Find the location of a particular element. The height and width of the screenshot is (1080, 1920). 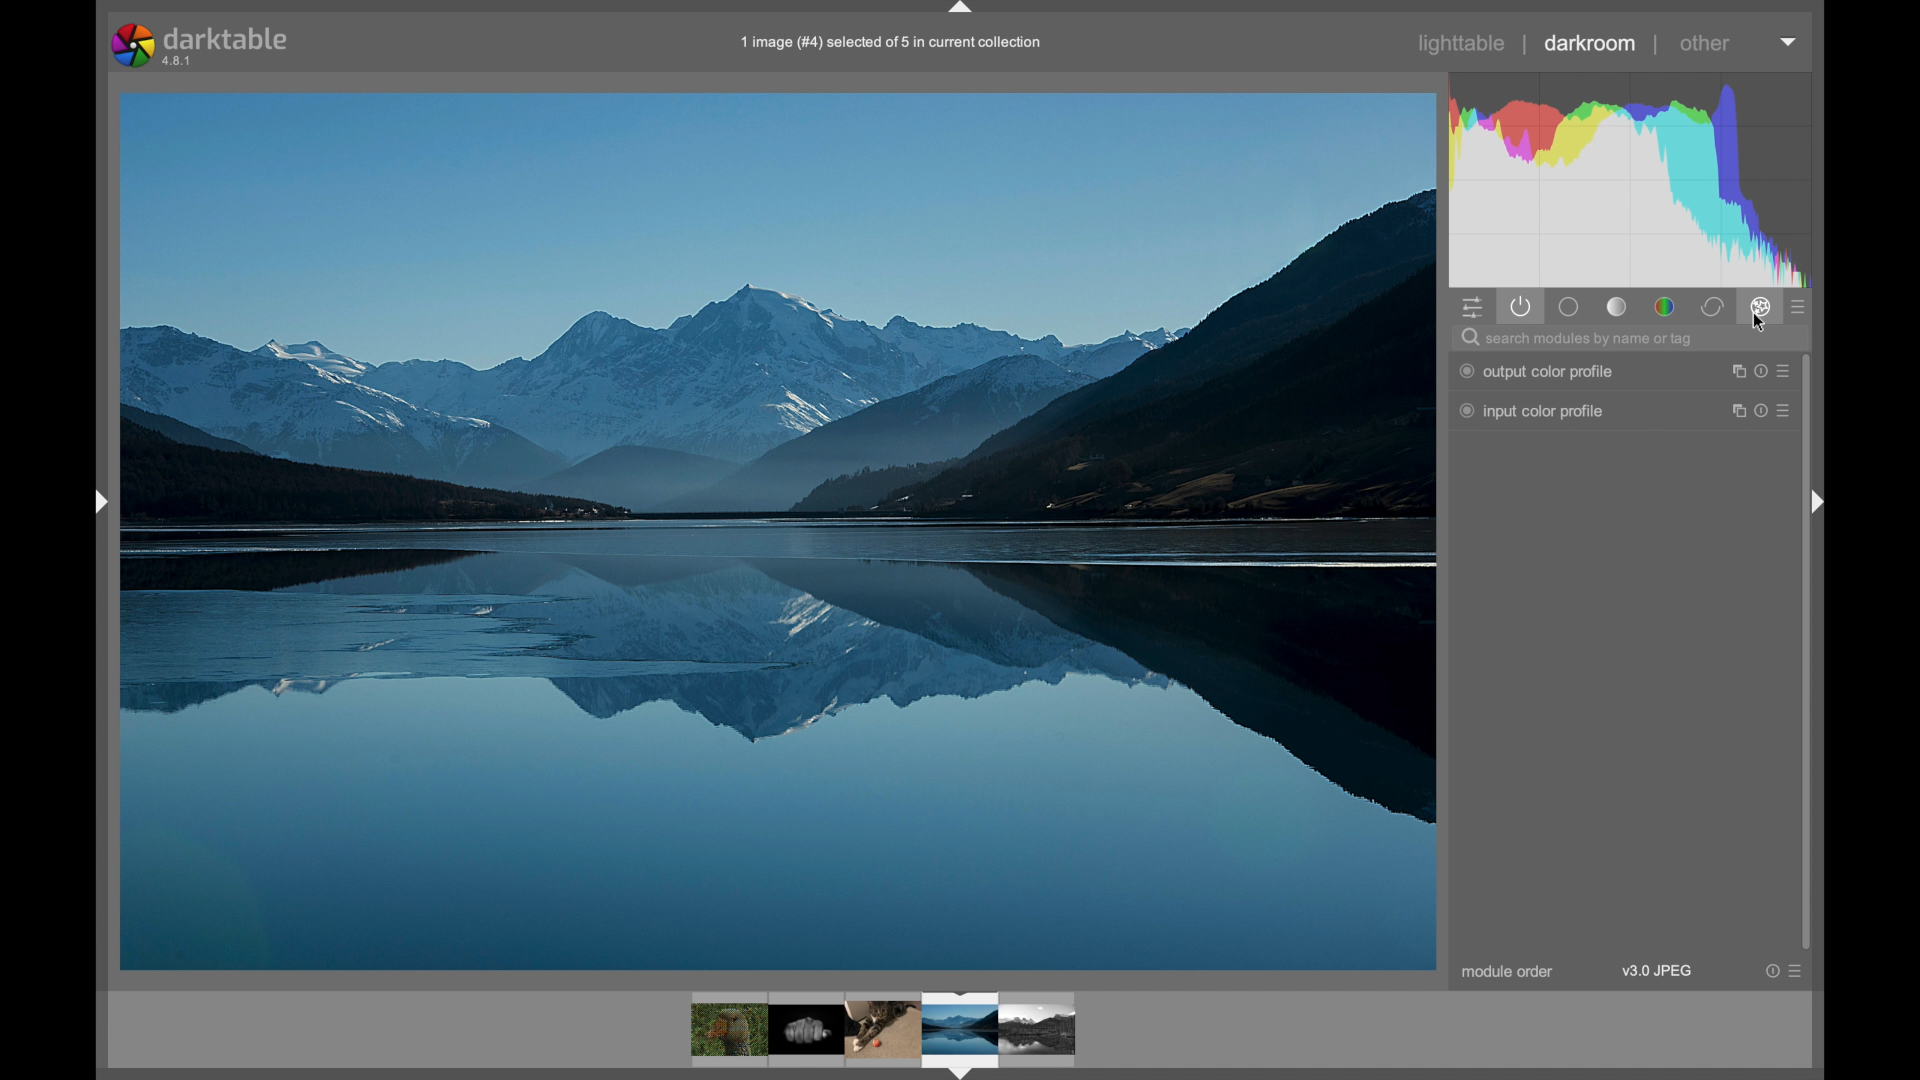

Cursor is located at coordinates (1762, 326).